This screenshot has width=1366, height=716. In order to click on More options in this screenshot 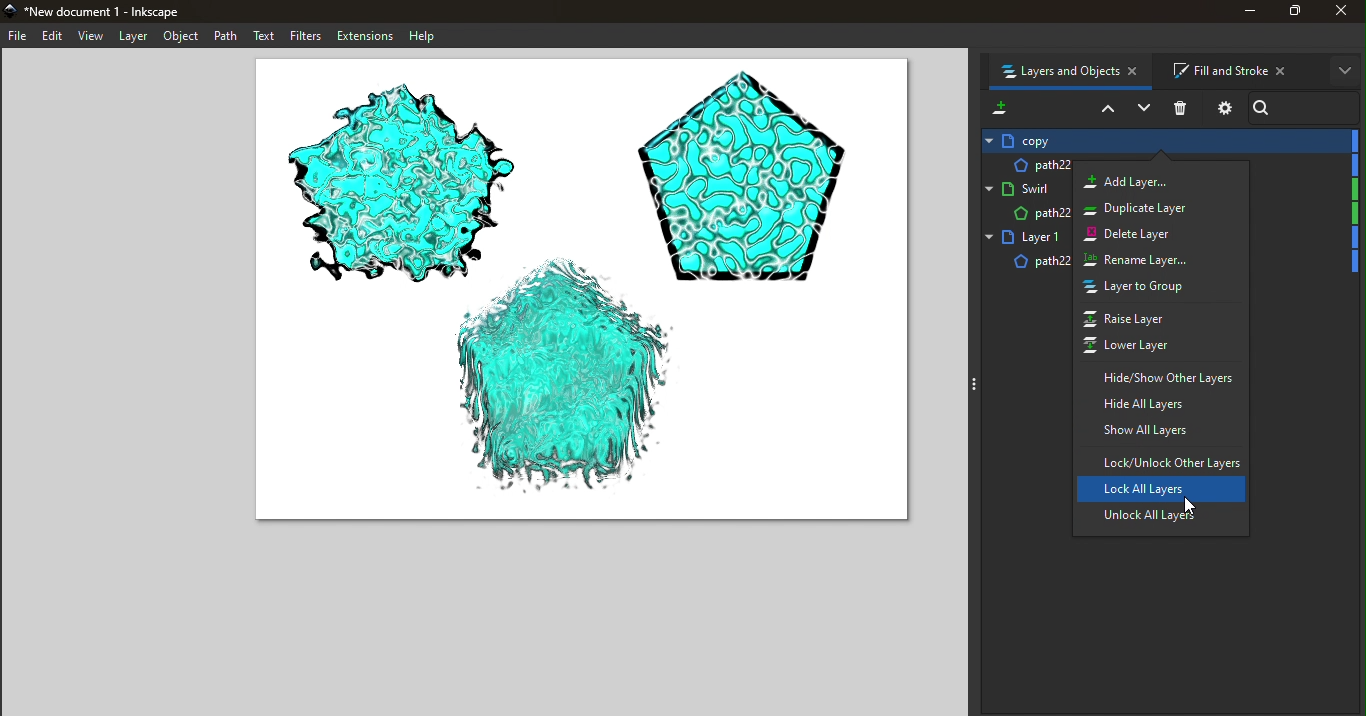, I will do `click(1345, 71)`.